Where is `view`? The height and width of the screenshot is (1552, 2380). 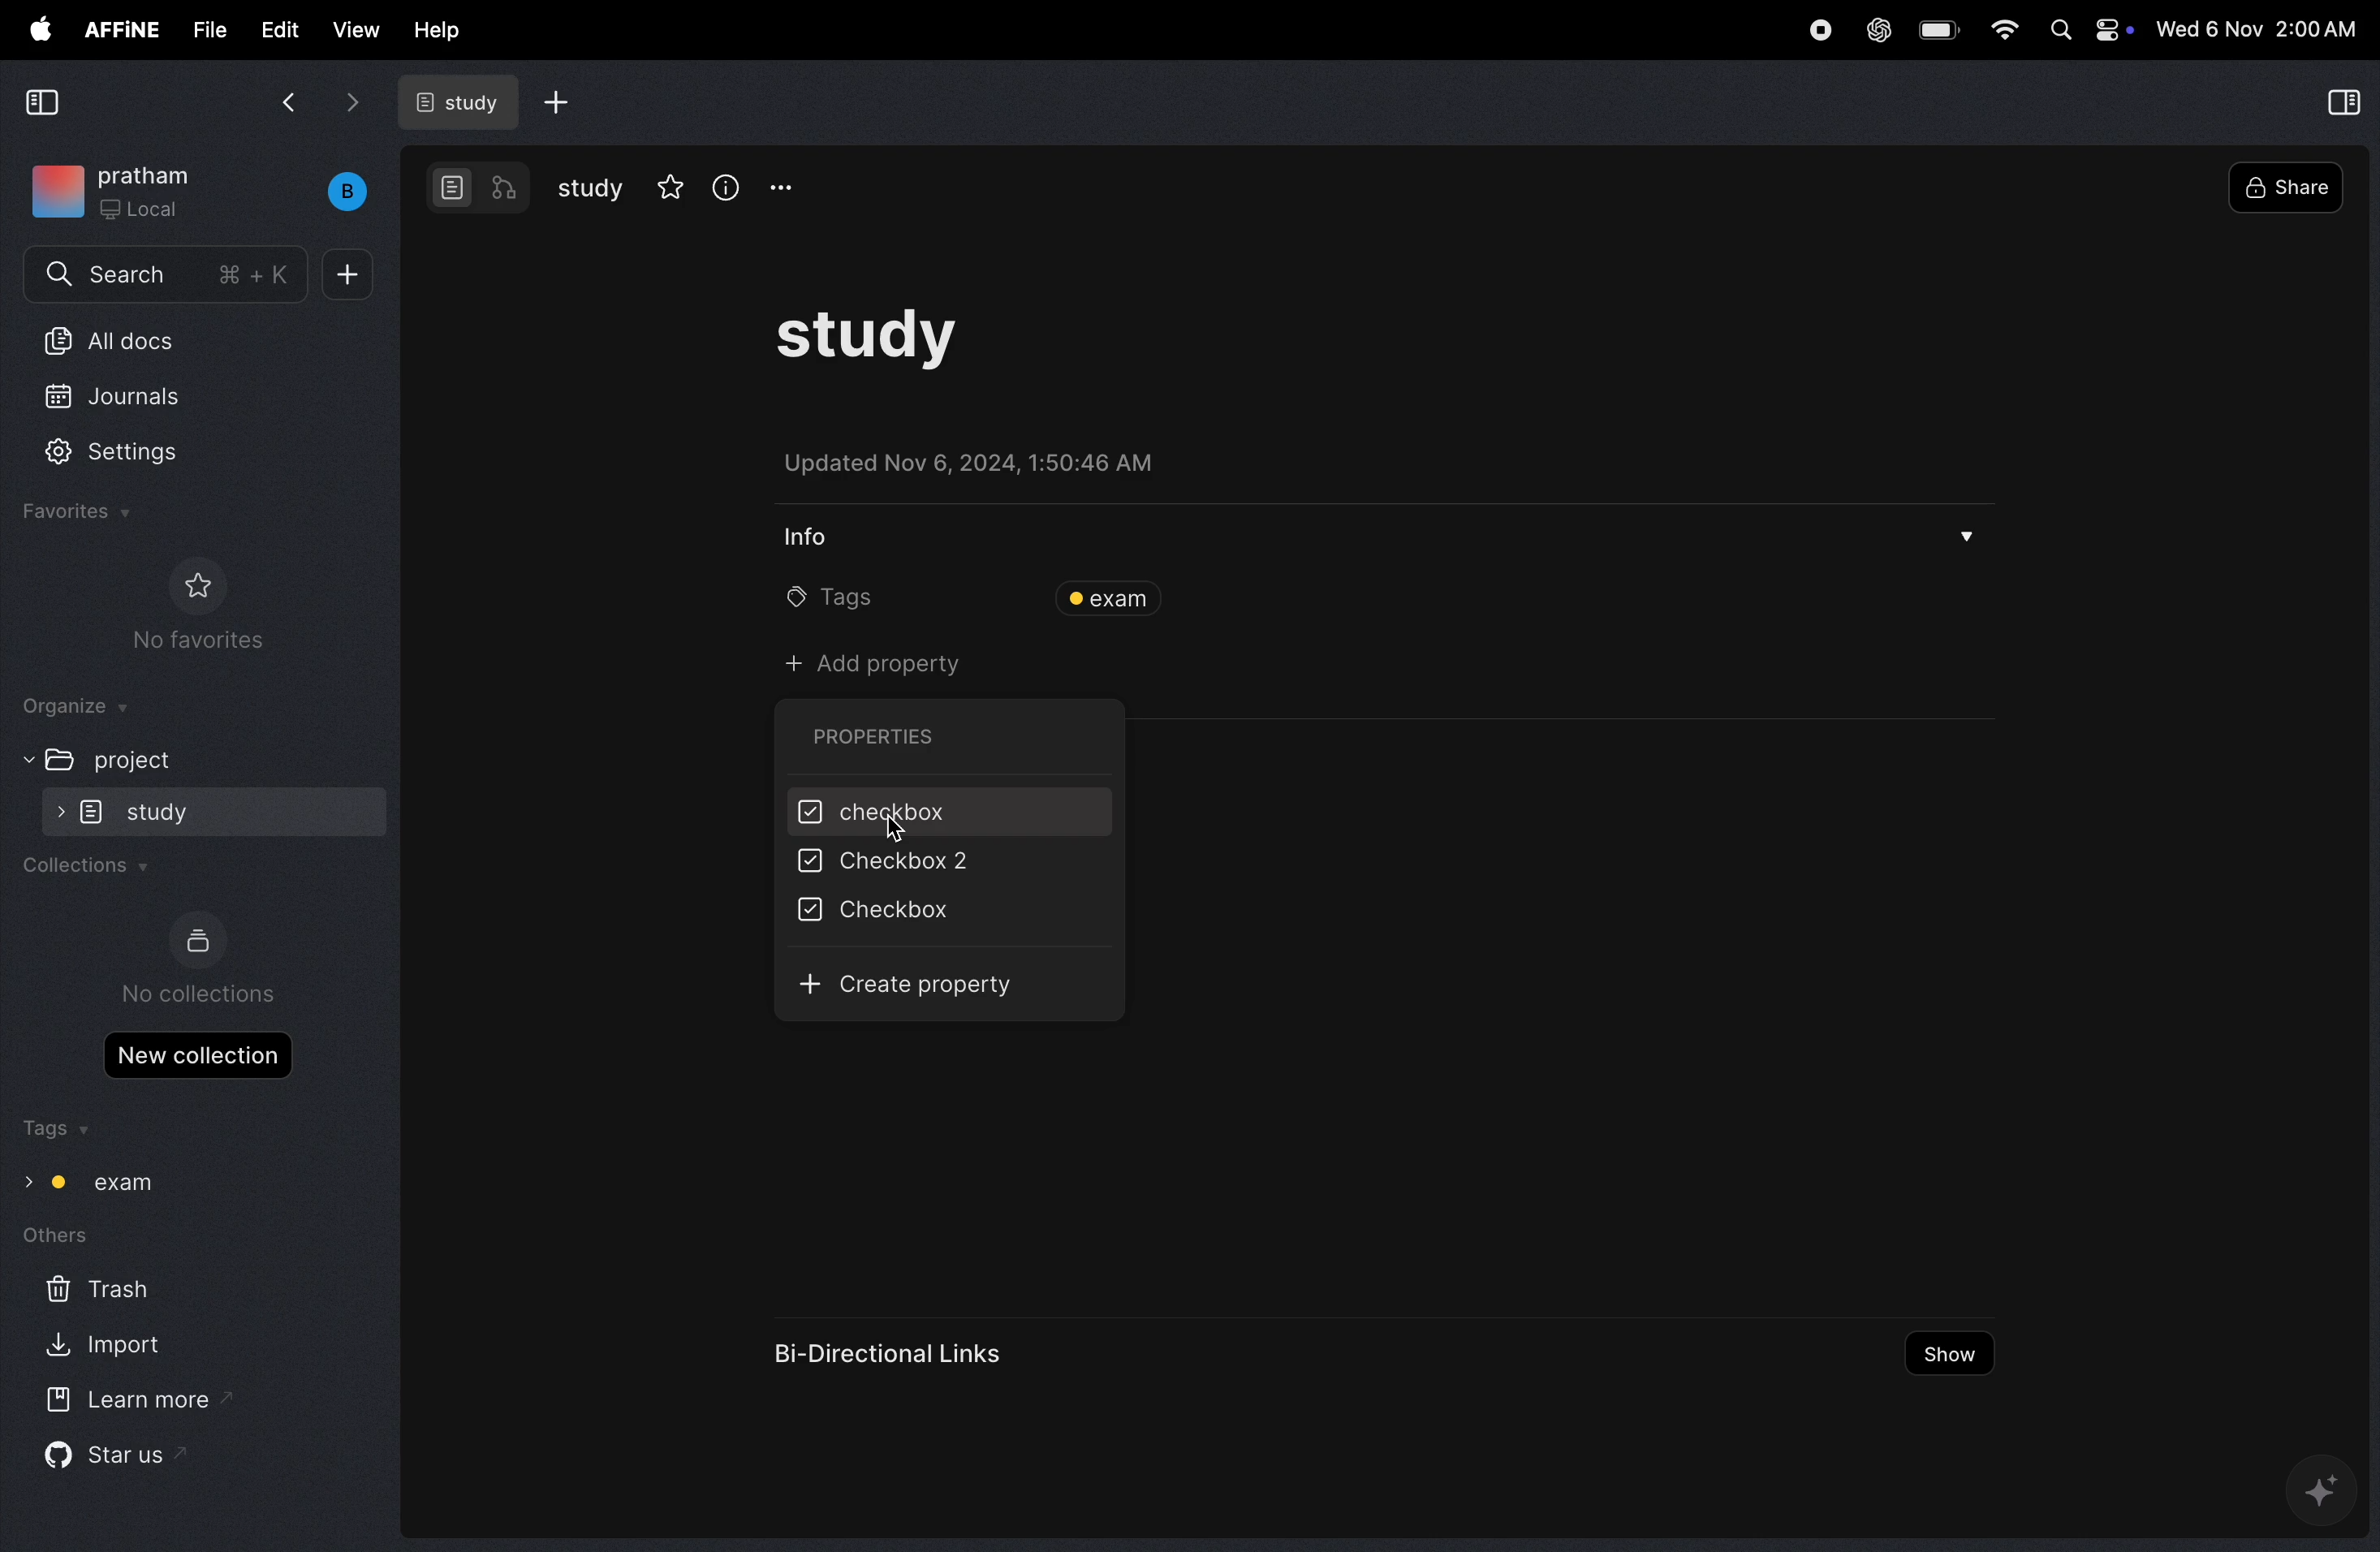 view is located at coordinates (356, 31).